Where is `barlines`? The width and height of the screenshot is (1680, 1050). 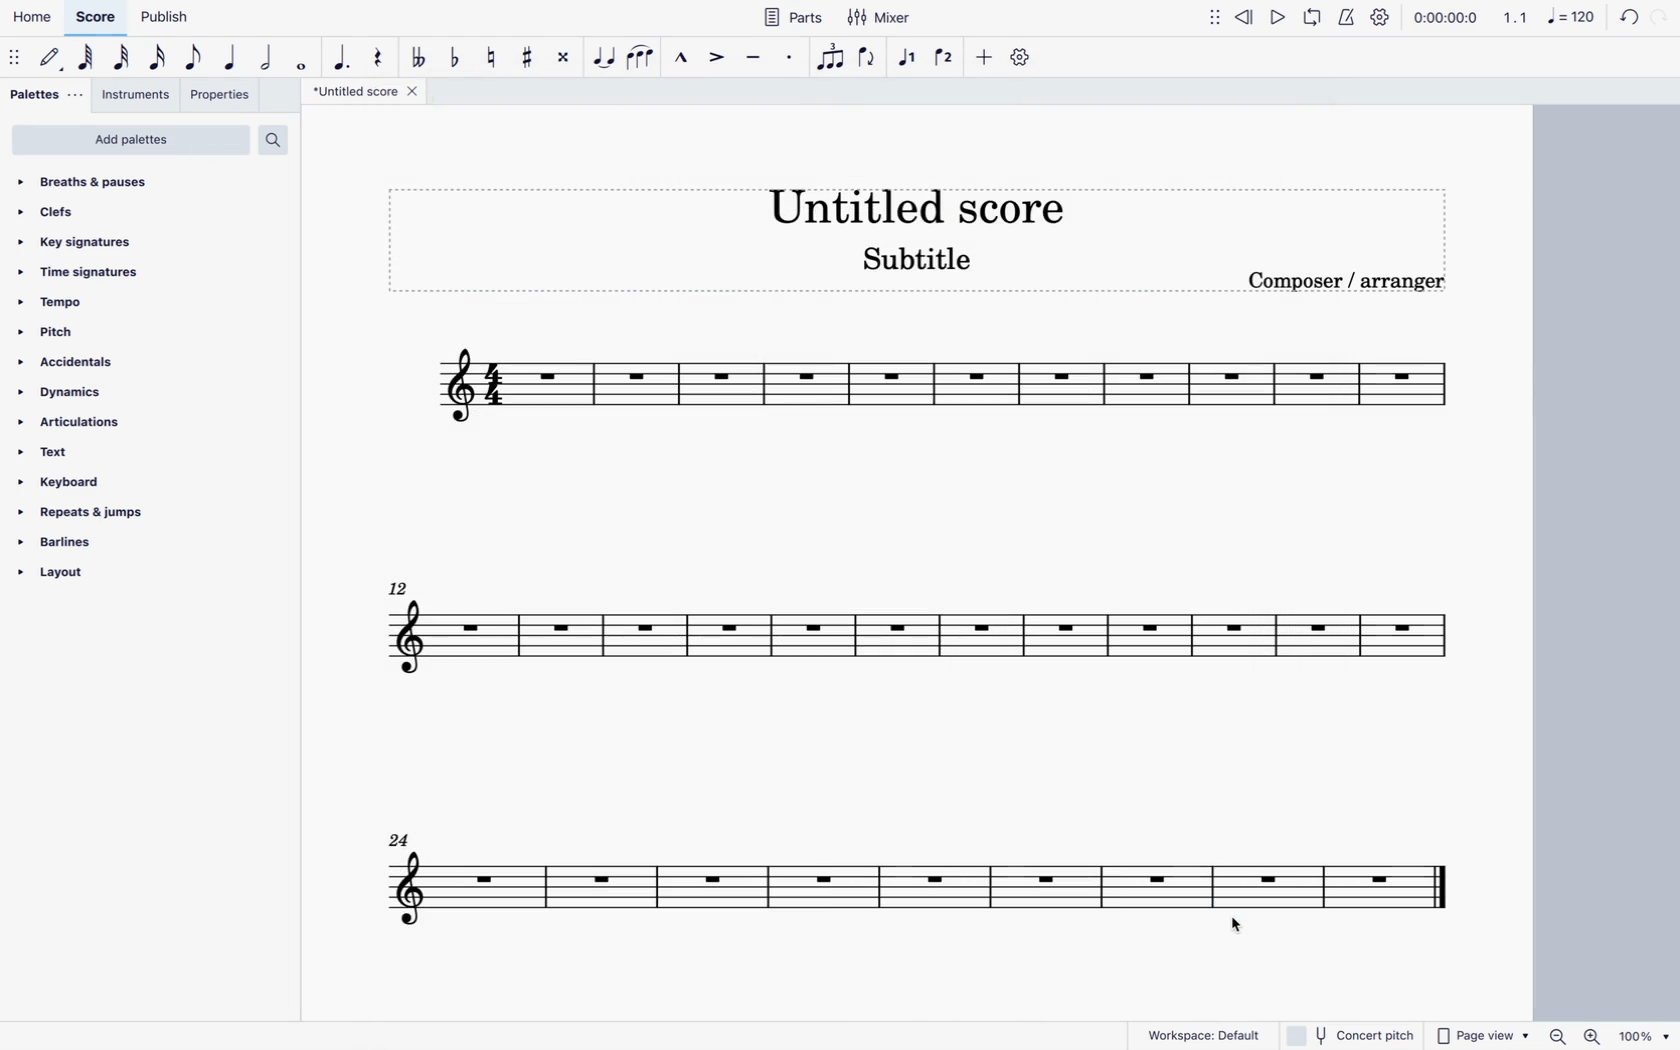
barlines is located at coordinates (59, 542).